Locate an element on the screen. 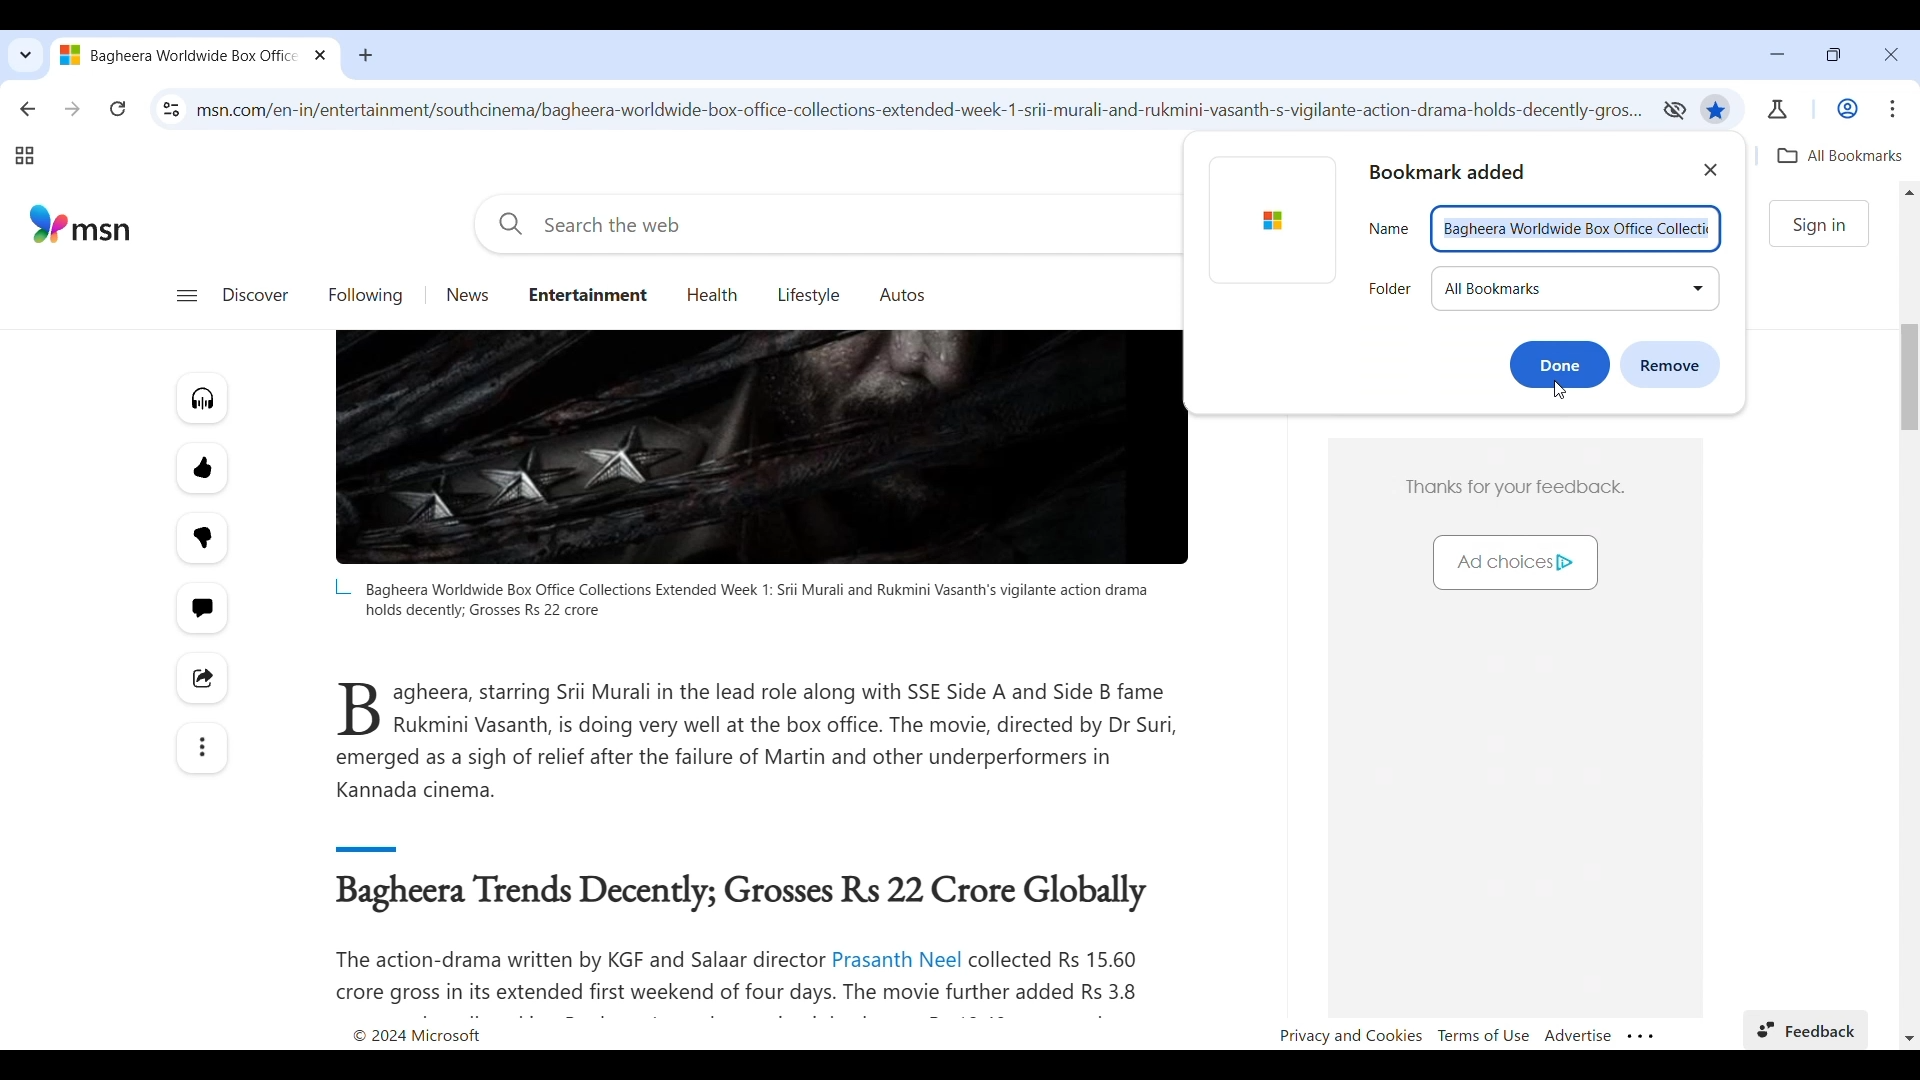 This screenshot has width=1920, height=1080. Go to Autos page is located at coordinates (903, 294).